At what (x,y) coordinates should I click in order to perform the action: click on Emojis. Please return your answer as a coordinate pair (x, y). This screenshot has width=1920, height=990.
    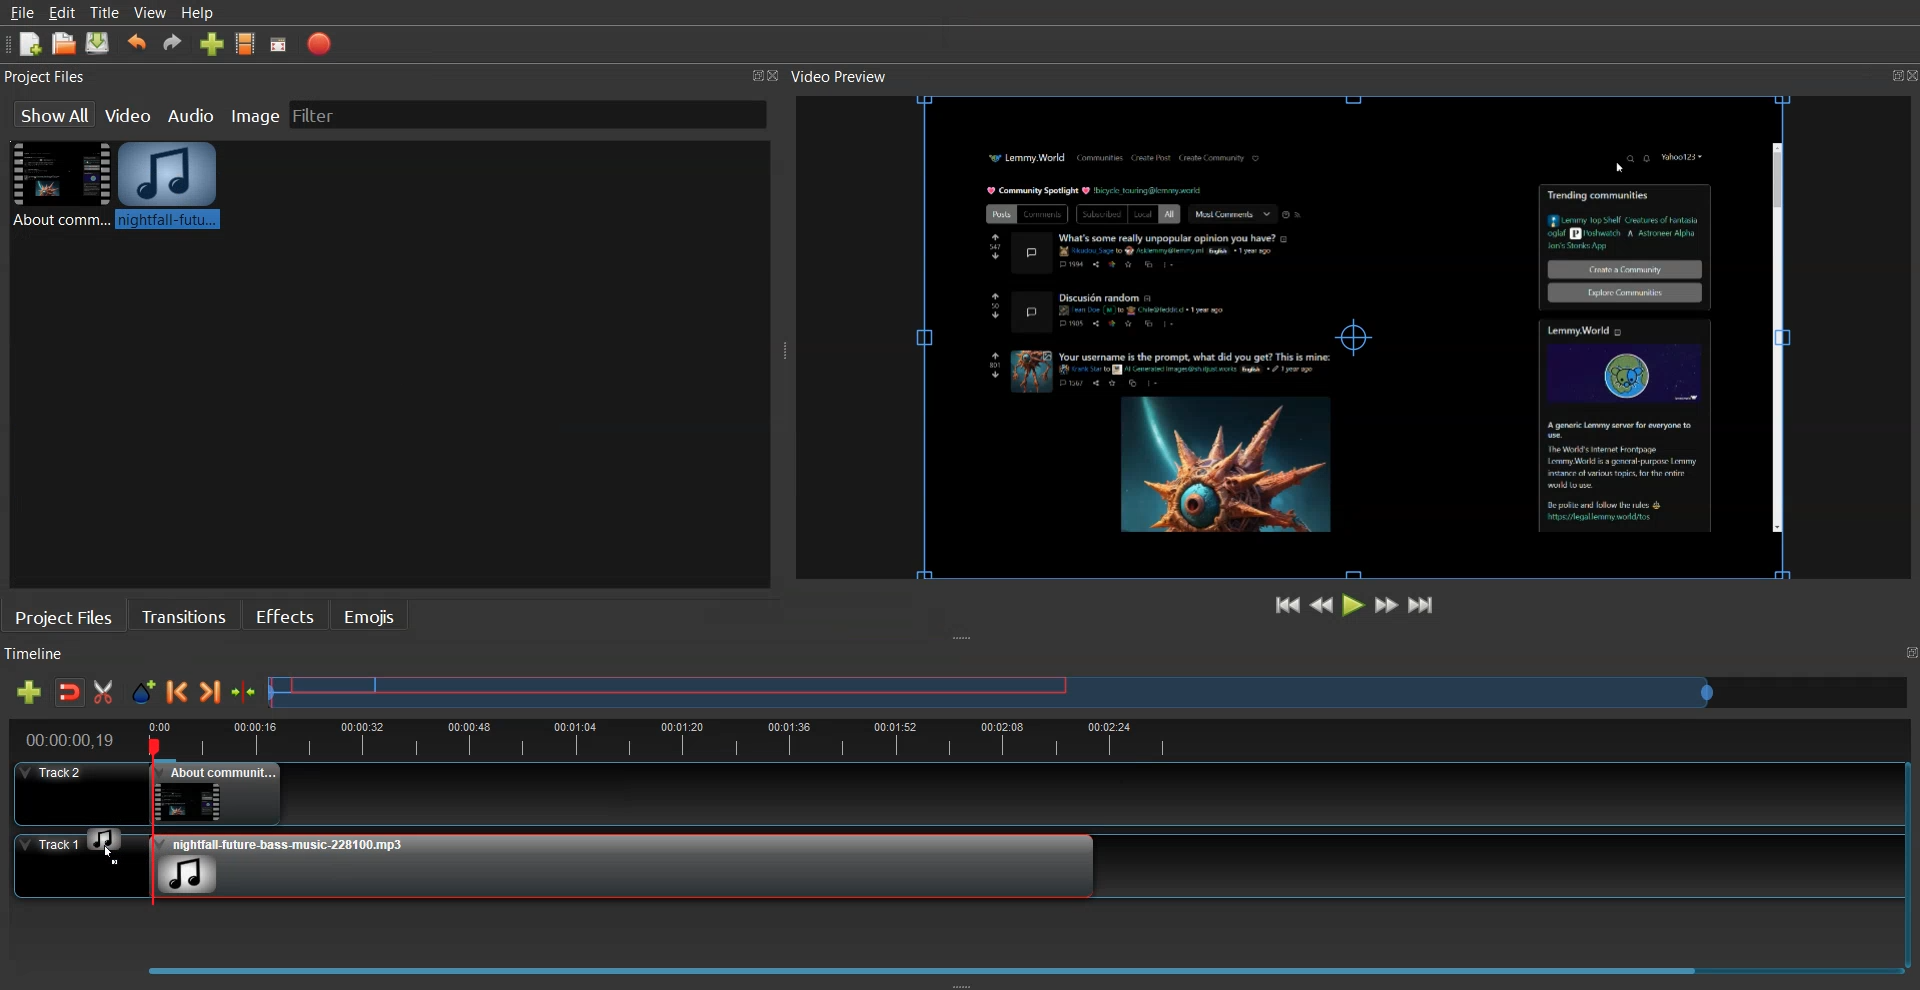
    Looking at the image, I should click on (371, 615).